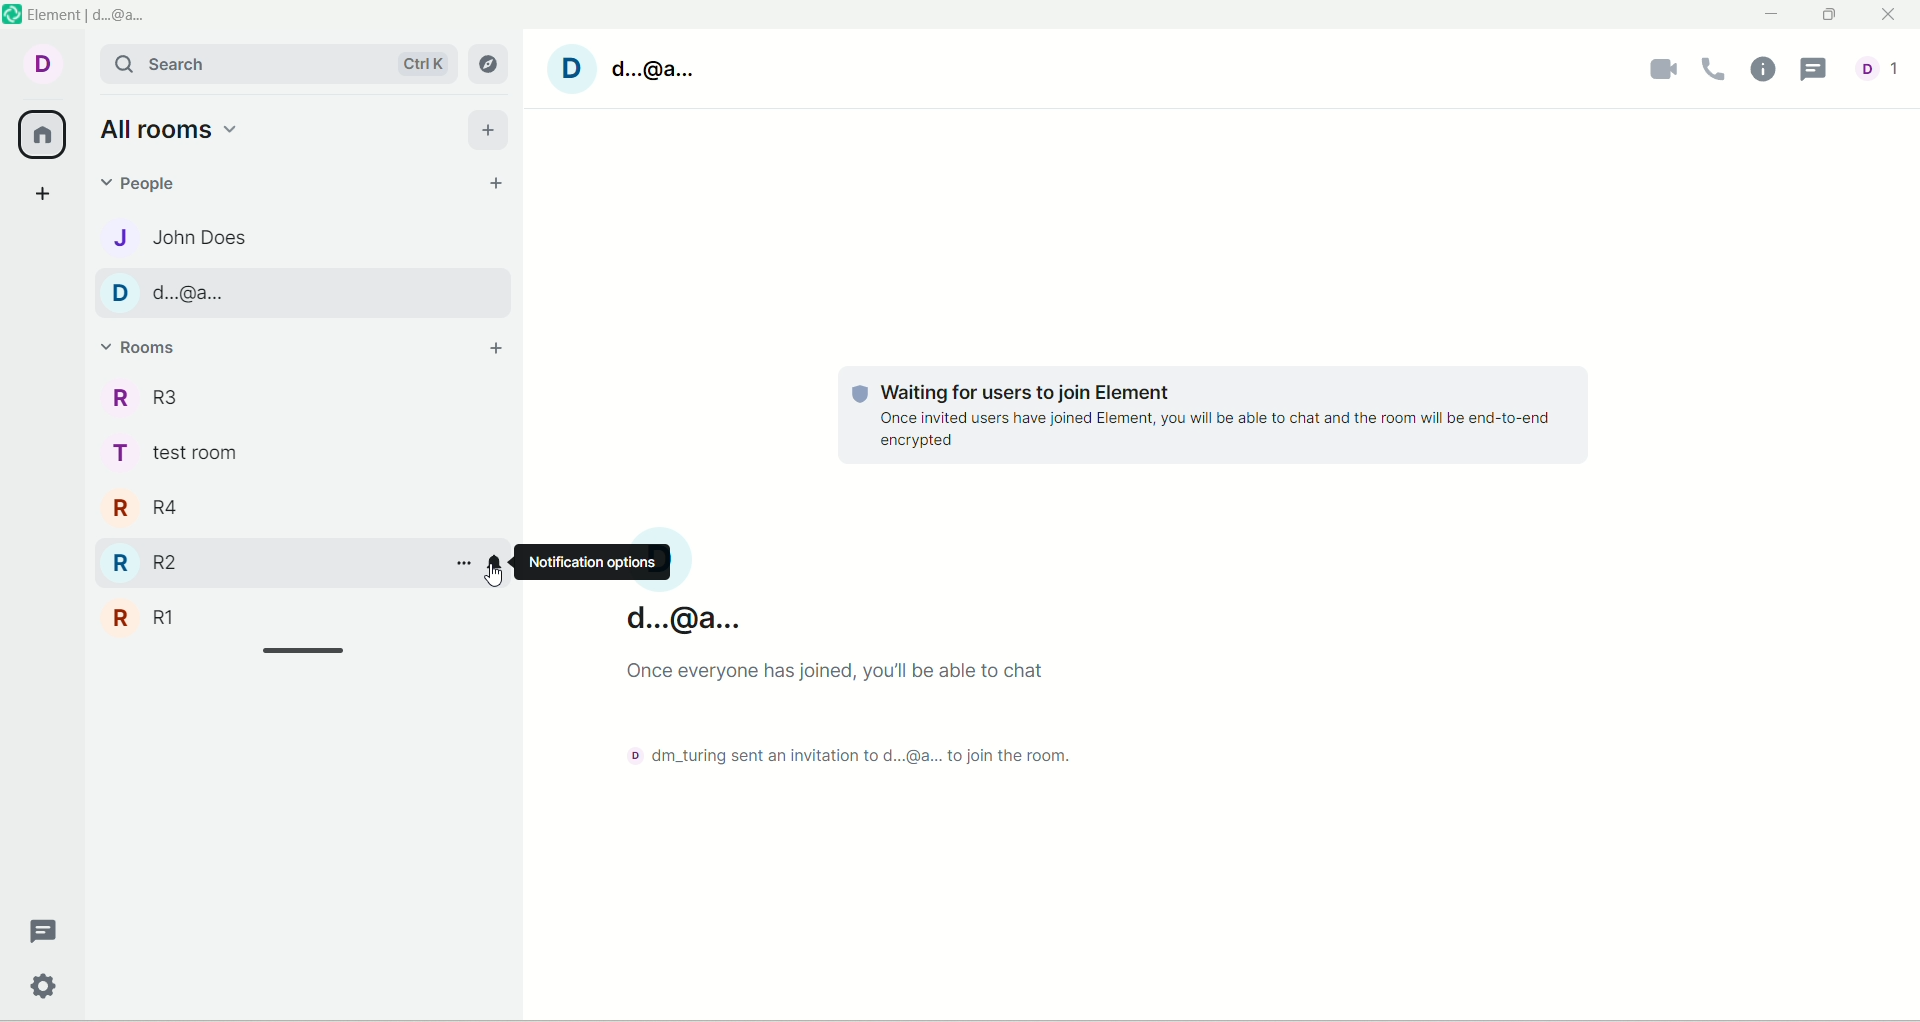 The height and width of the screenshot is (1022, 1920). I want to click on start chat, so click(491, 189).